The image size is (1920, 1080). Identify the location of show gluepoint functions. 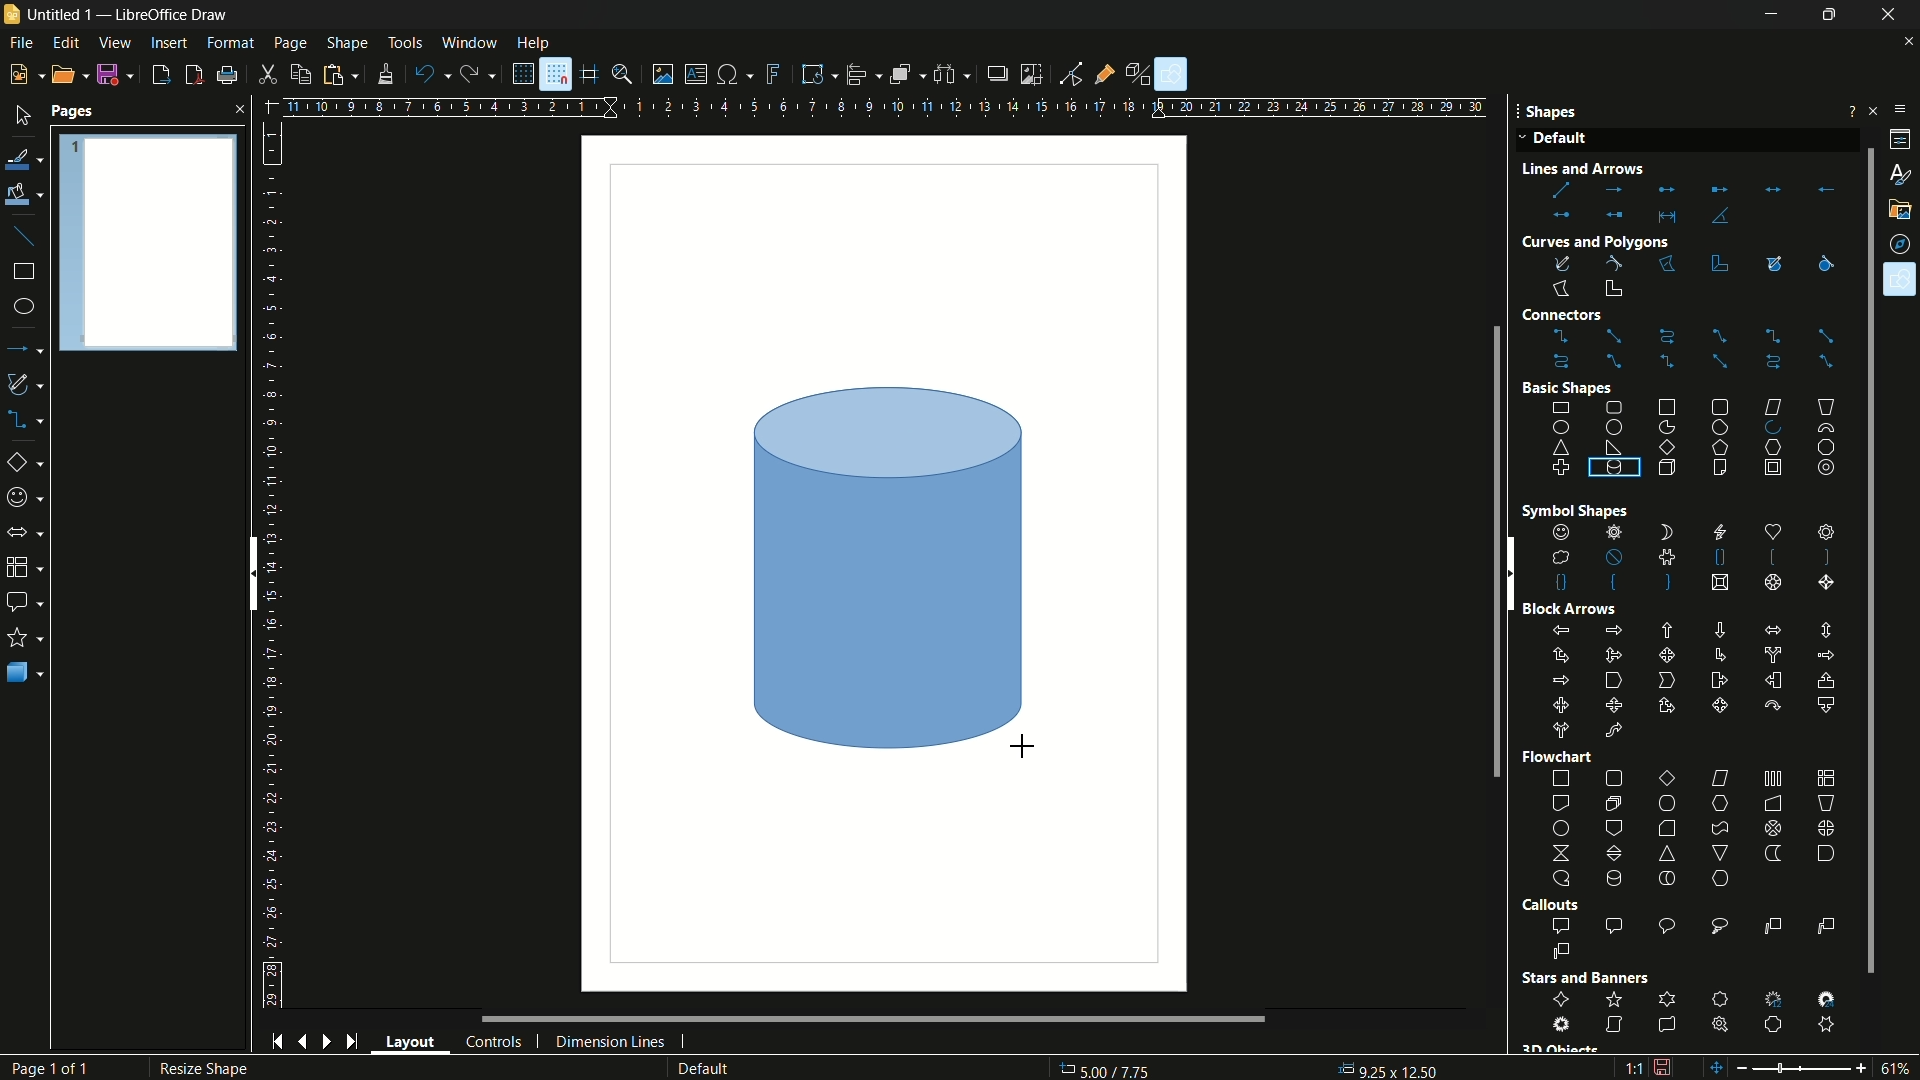
(1106, 73).